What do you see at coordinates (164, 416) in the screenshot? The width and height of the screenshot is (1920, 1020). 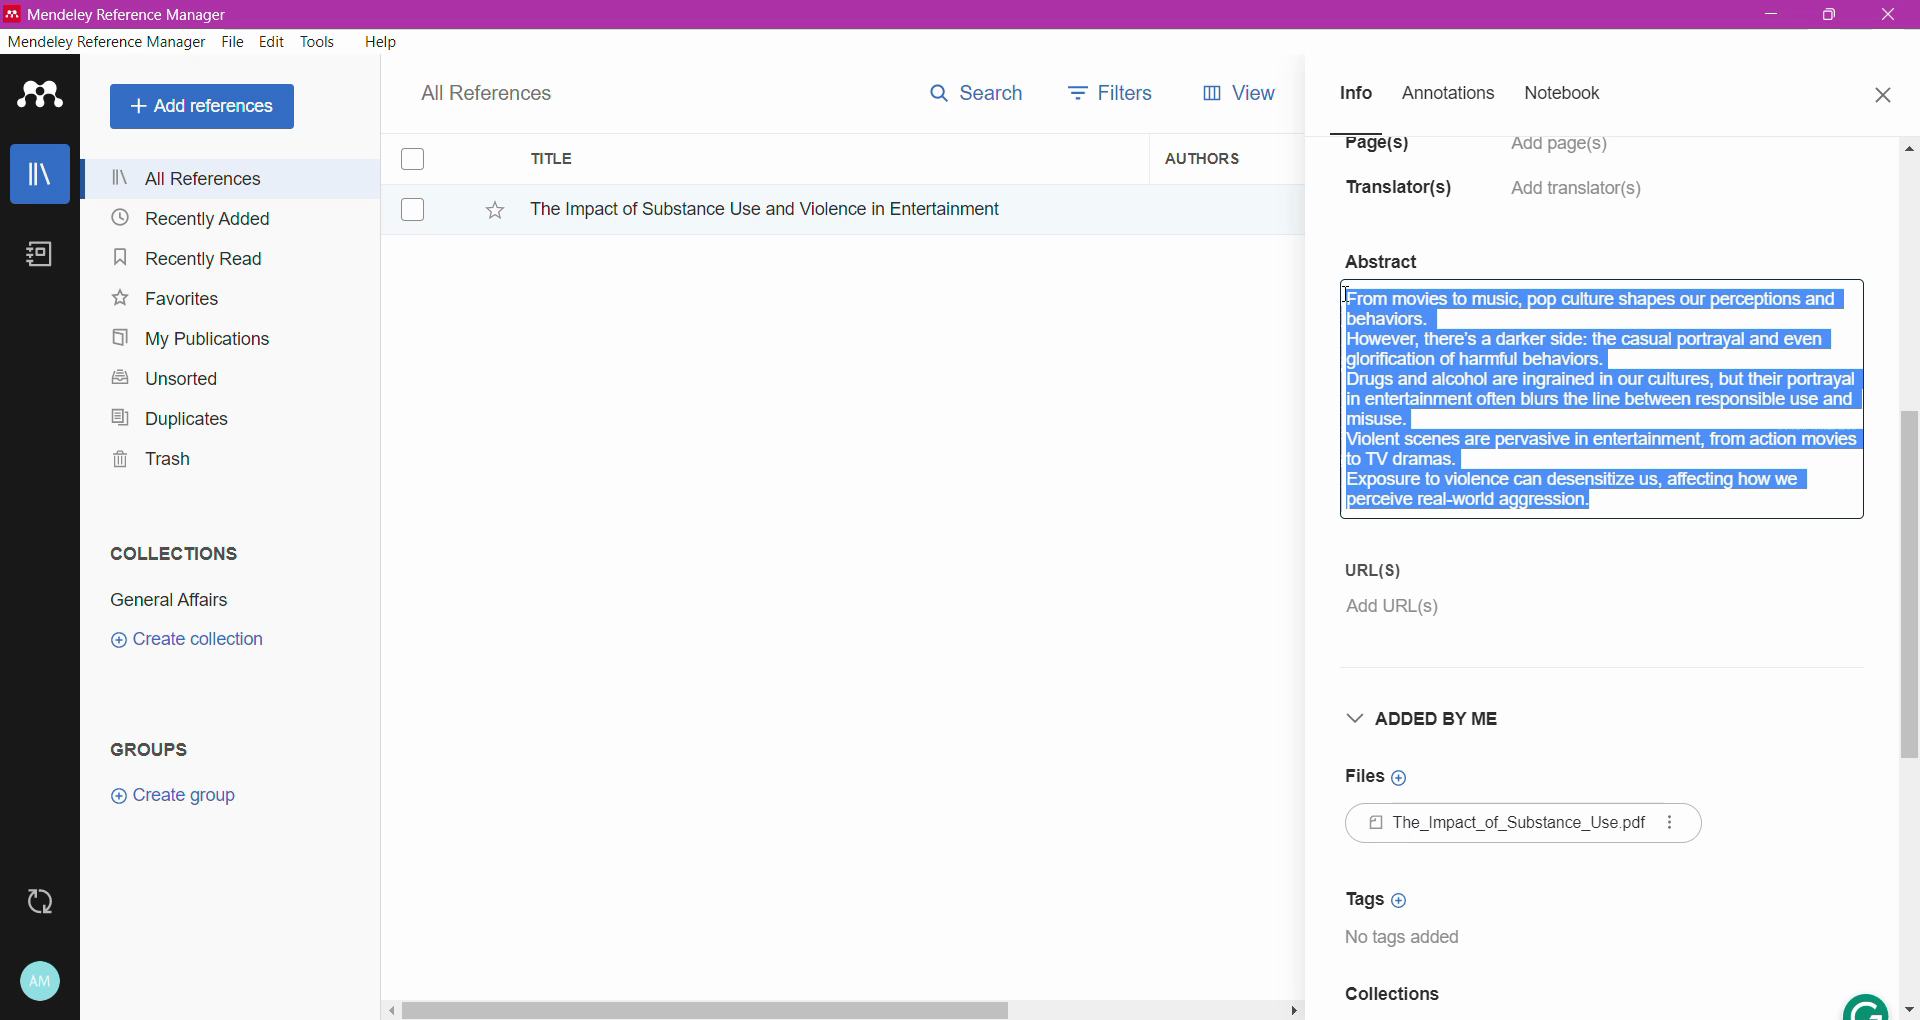 I see `Duplicates` at bounding box center [164, 416].